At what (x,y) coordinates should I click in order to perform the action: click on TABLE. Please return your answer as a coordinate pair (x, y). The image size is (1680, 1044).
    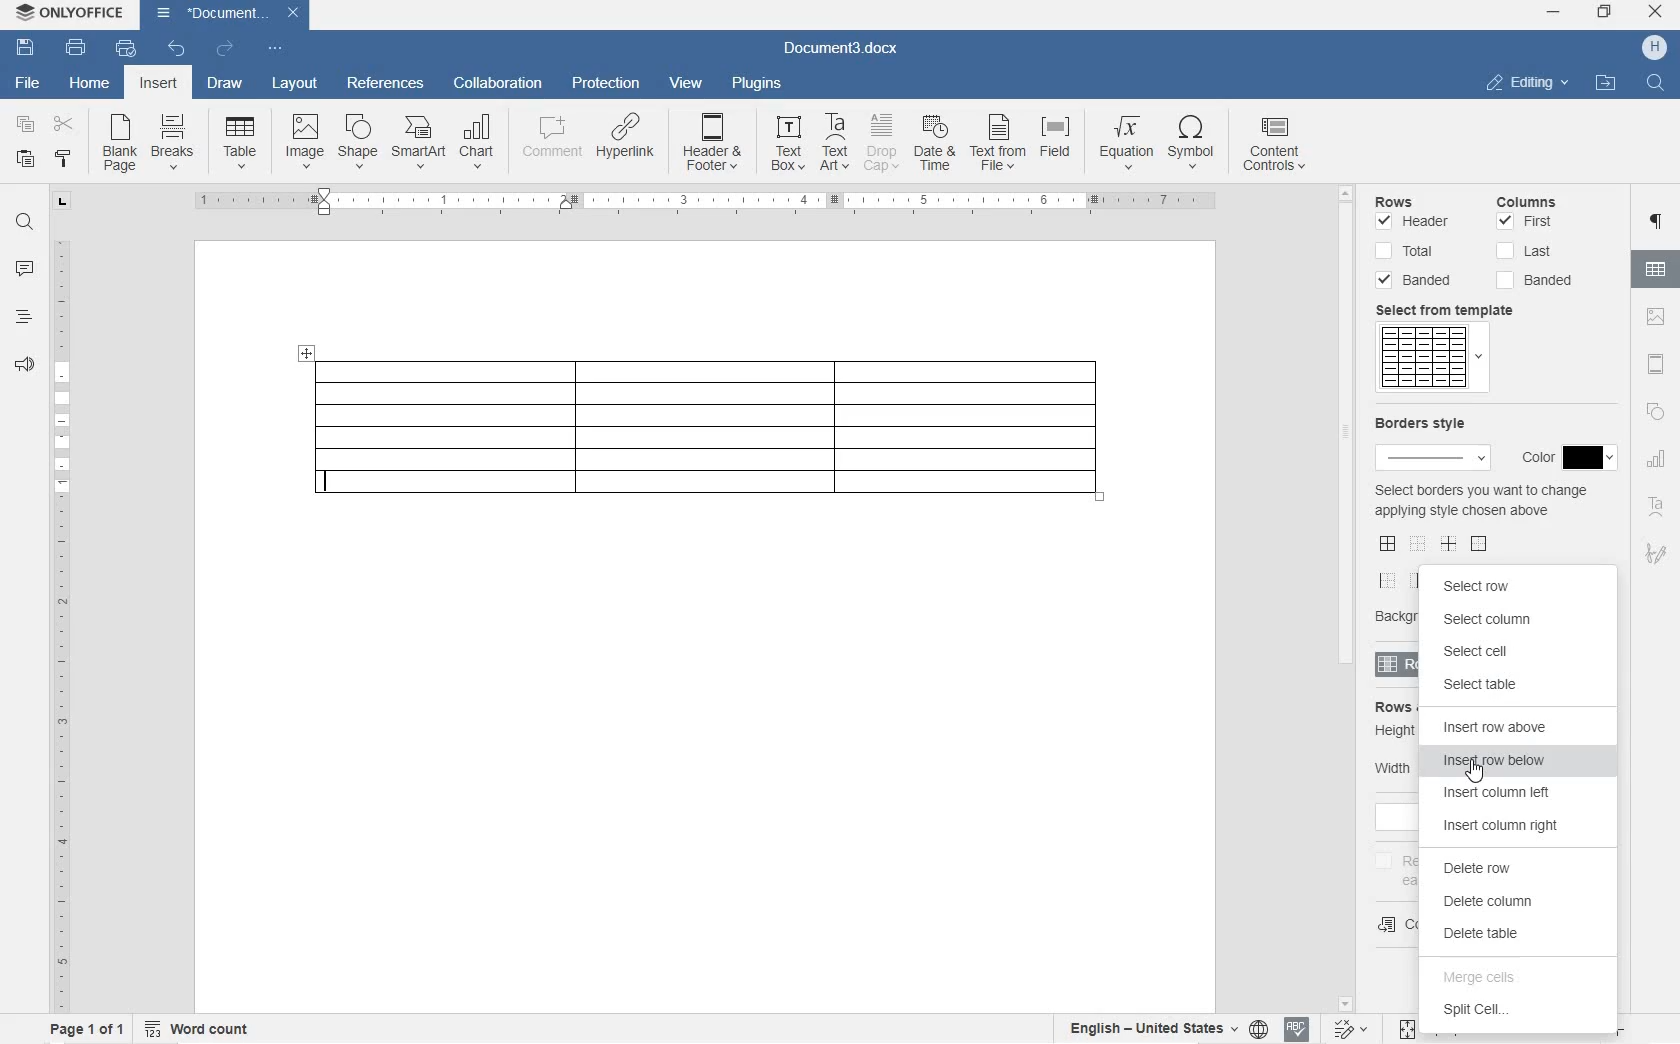
    Looking at the image, I should click on (240, 145).